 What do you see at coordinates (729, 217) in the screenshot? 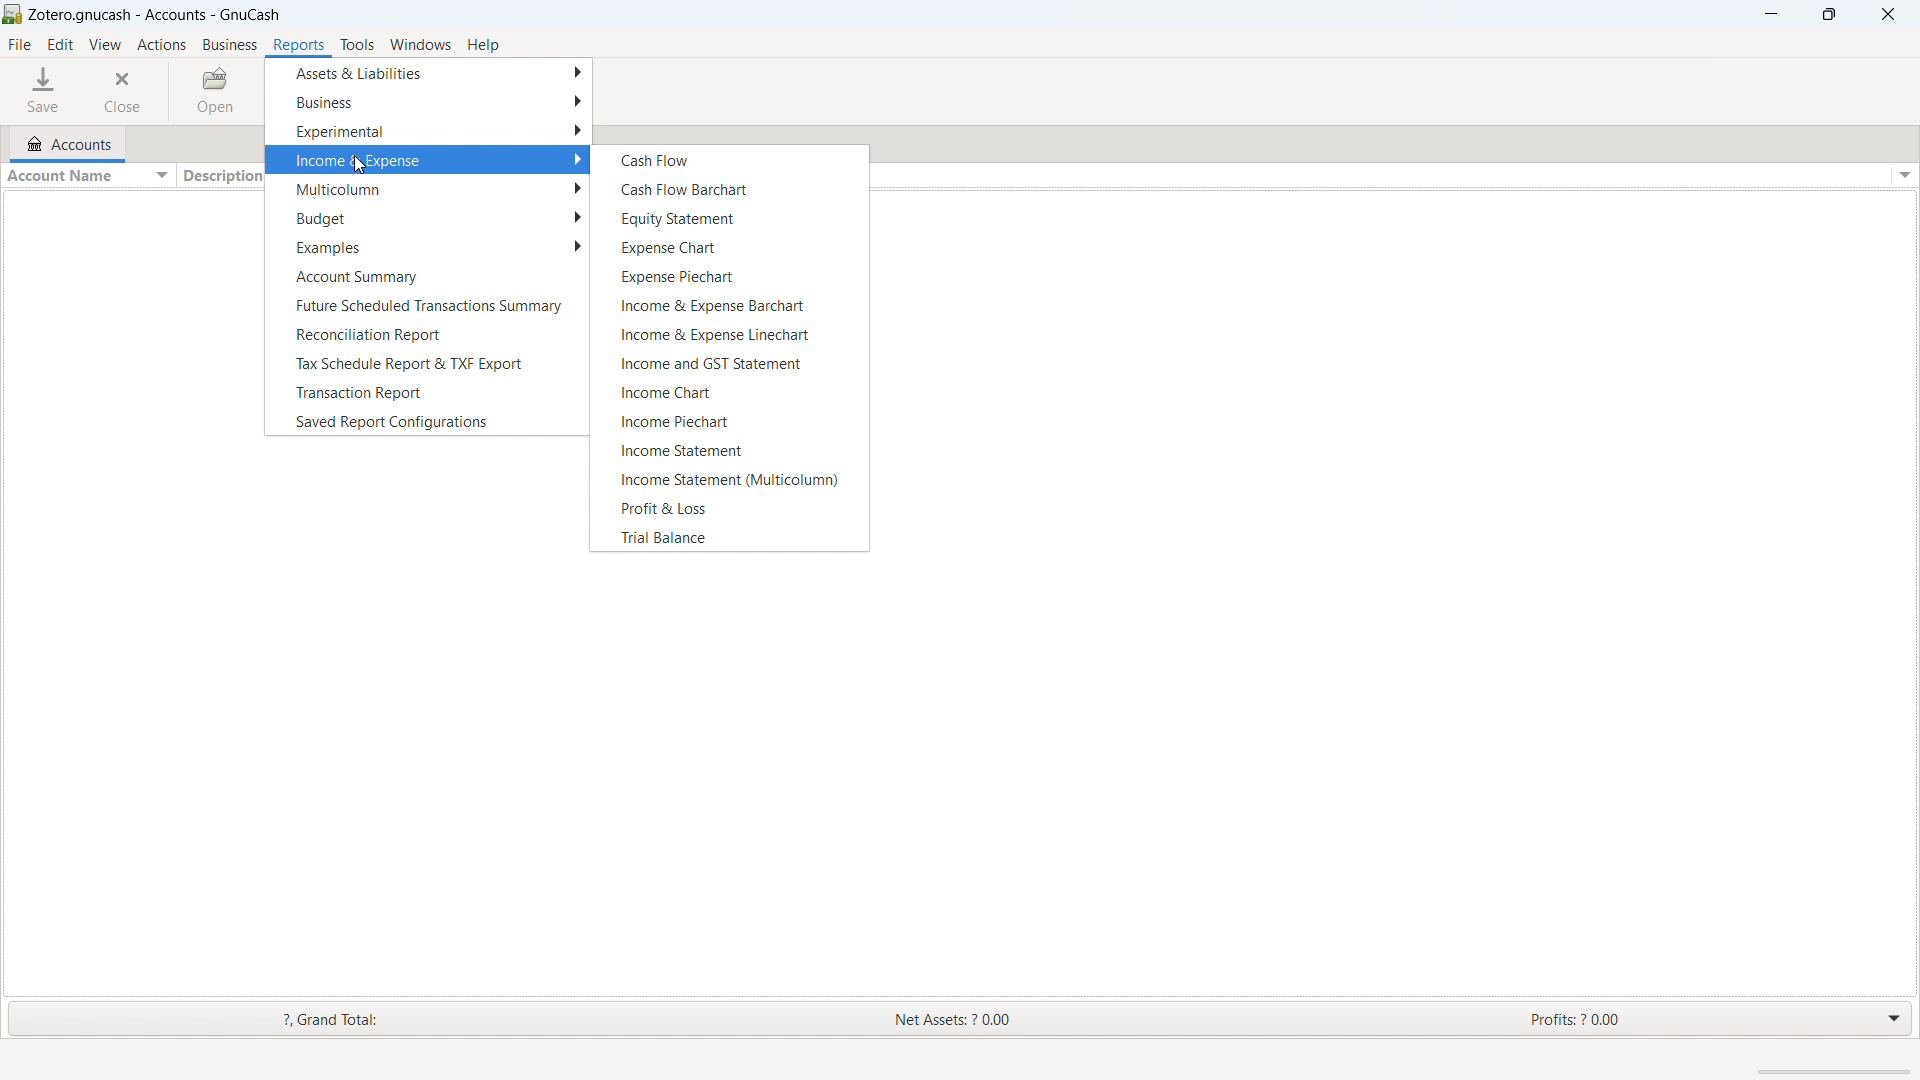
I see `equity statement` at bounding box center [729, 217].